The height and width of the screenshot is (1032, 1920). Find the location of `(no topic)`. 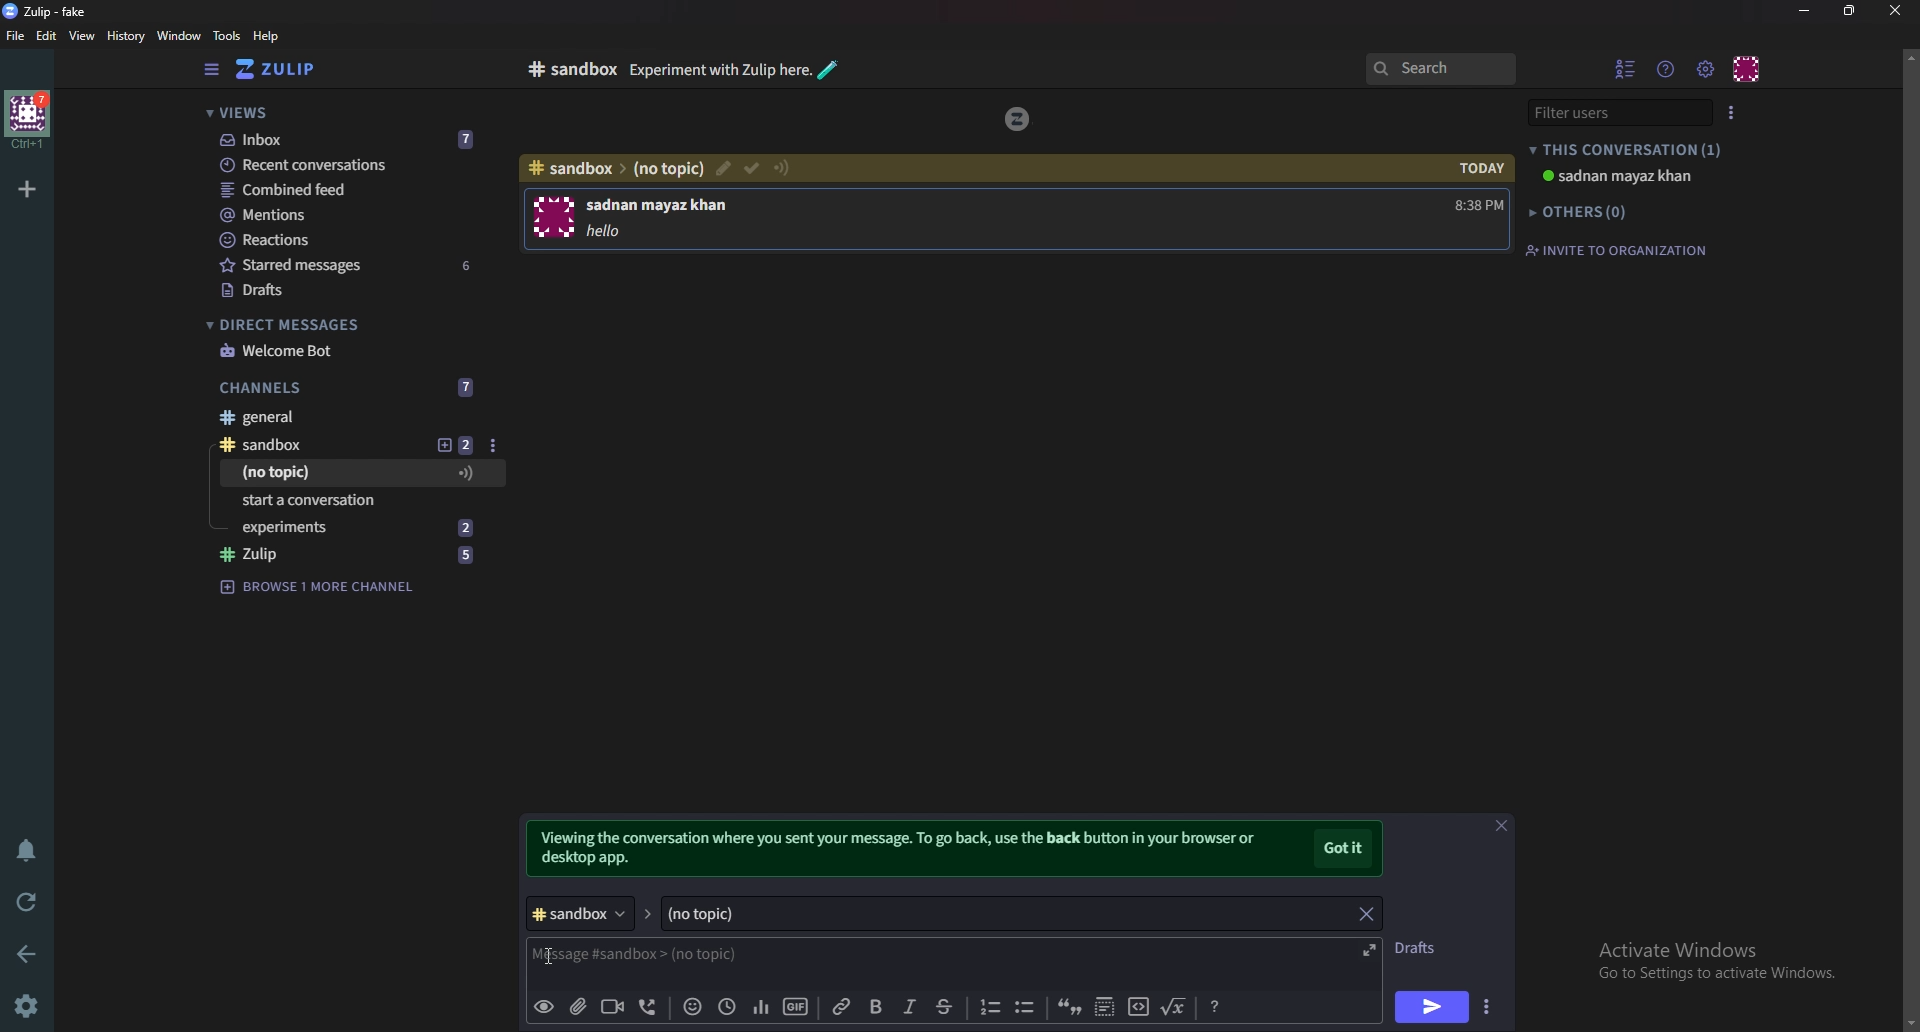

(no topic) is located at coordinates (877, 915).